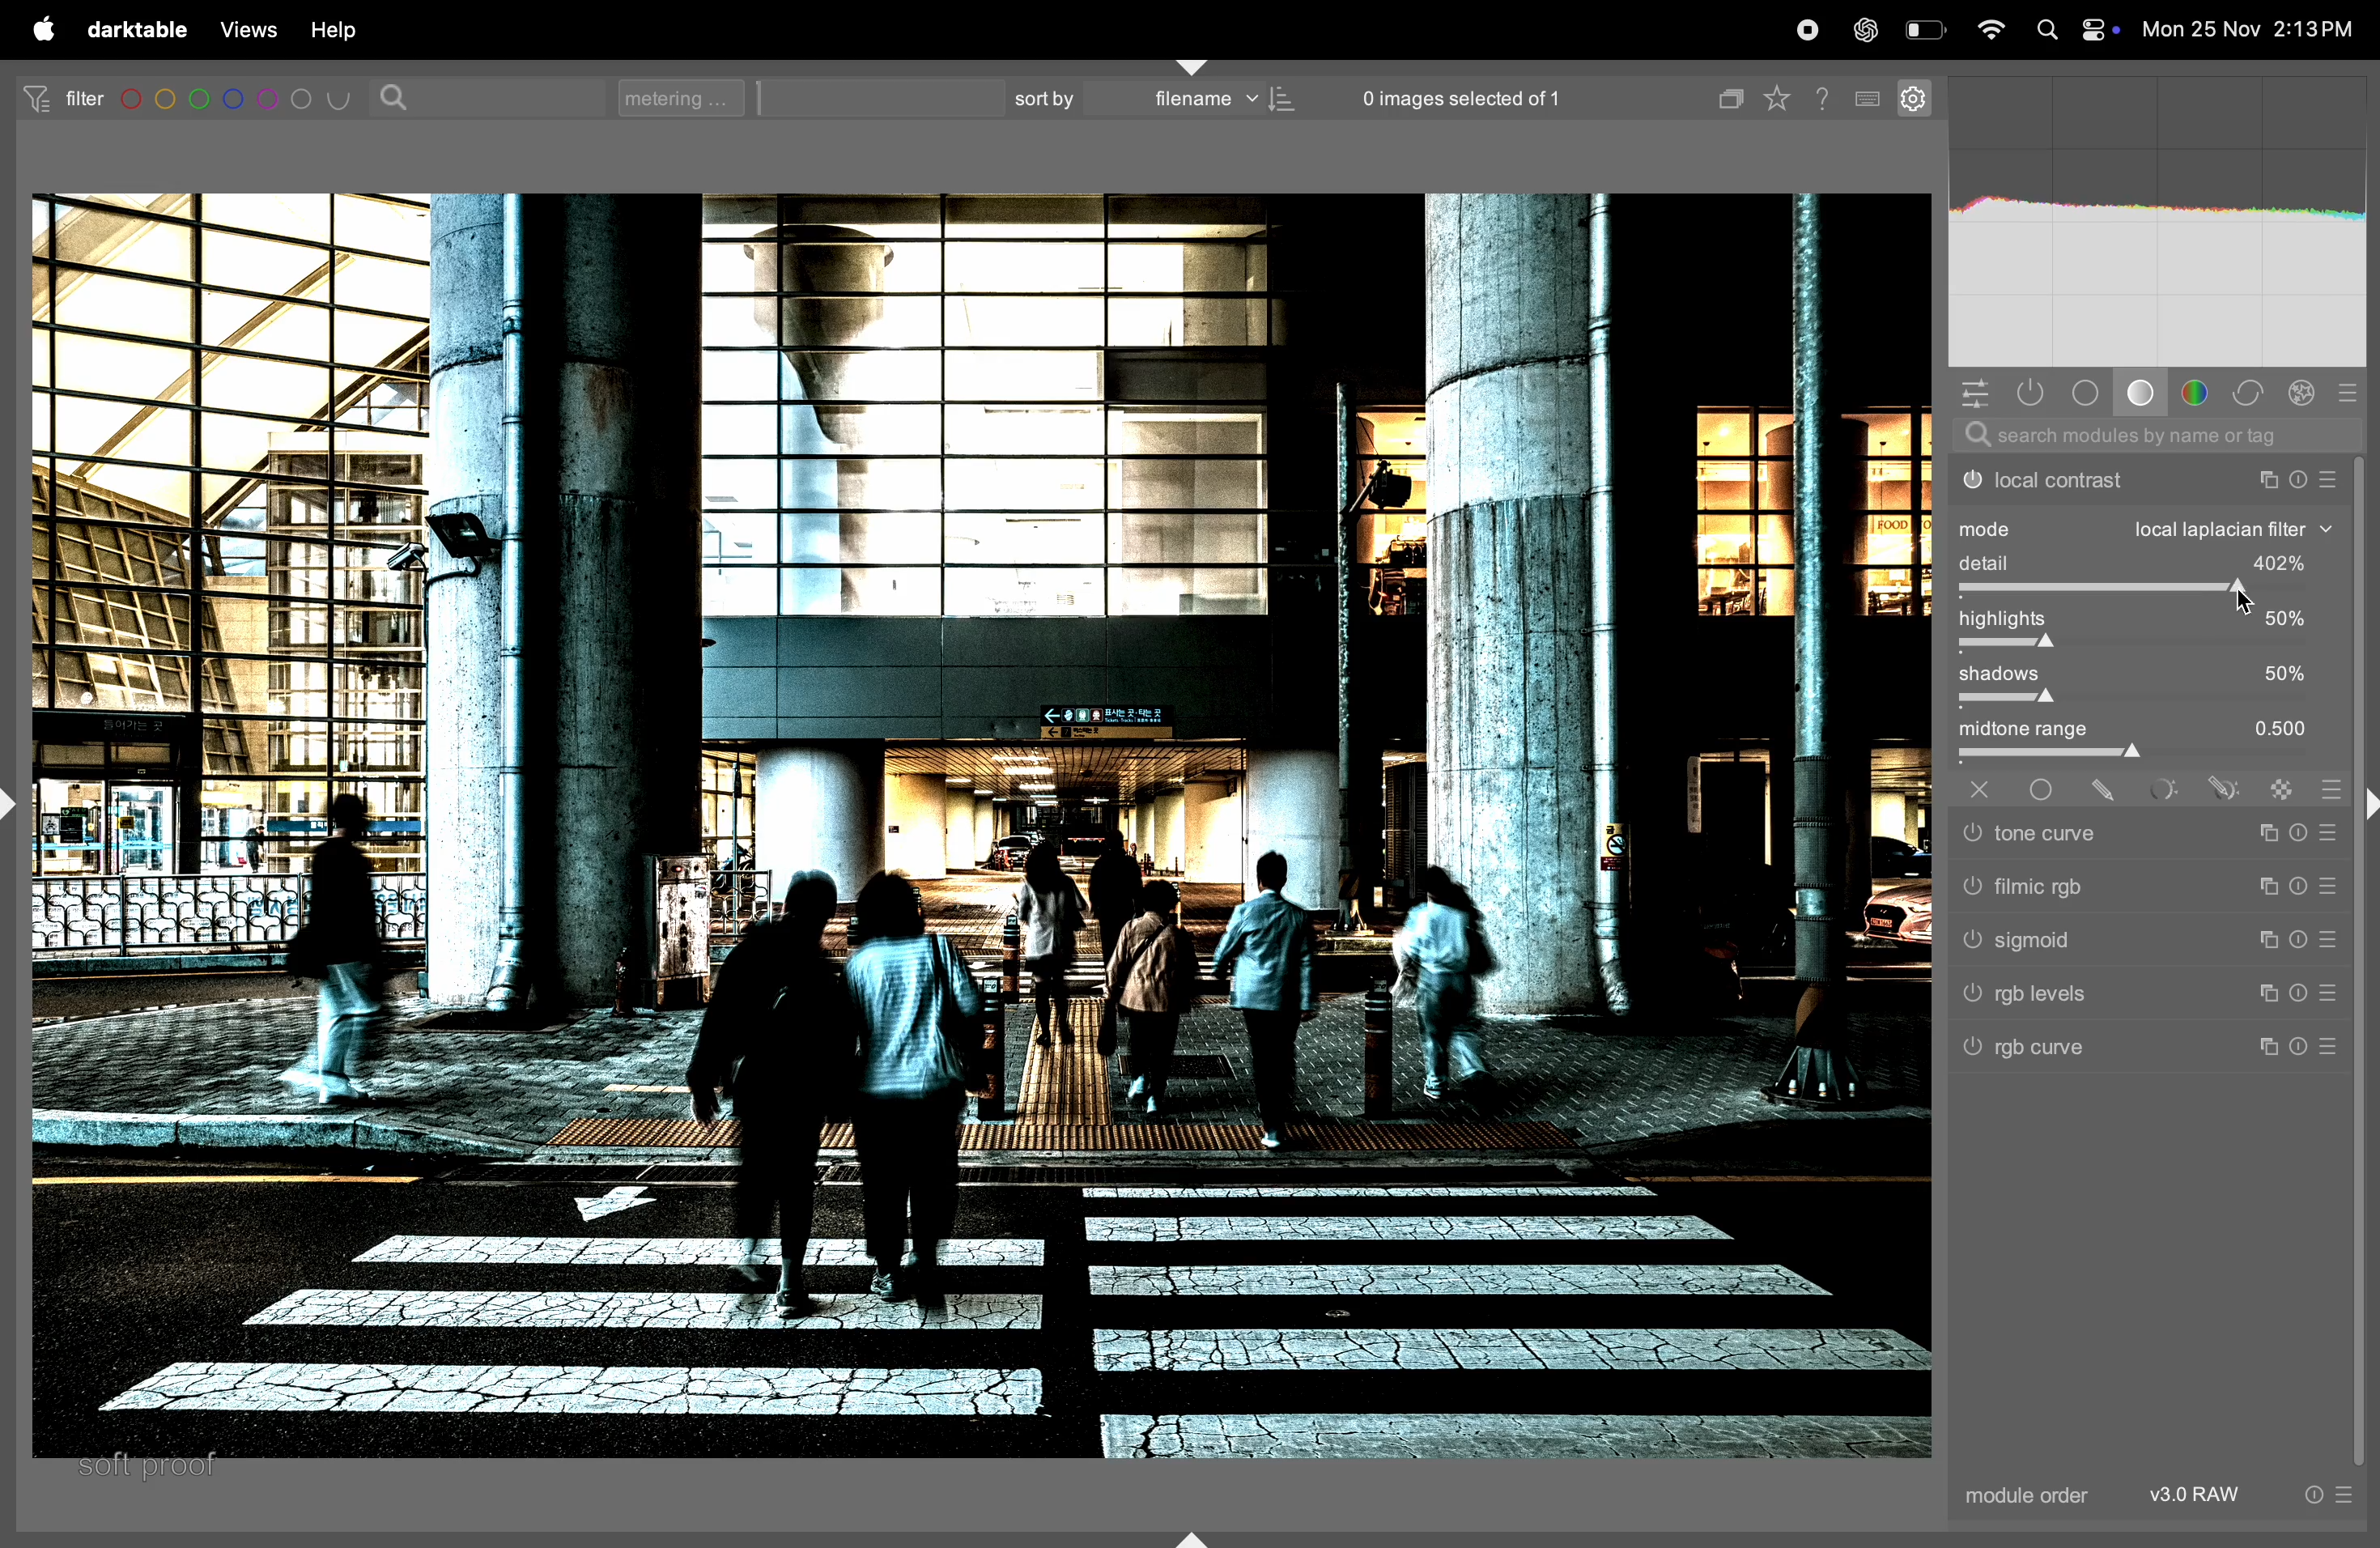 The height and width of the screenshot is (1548, 2380). I want to click on help, so click(334, 30).